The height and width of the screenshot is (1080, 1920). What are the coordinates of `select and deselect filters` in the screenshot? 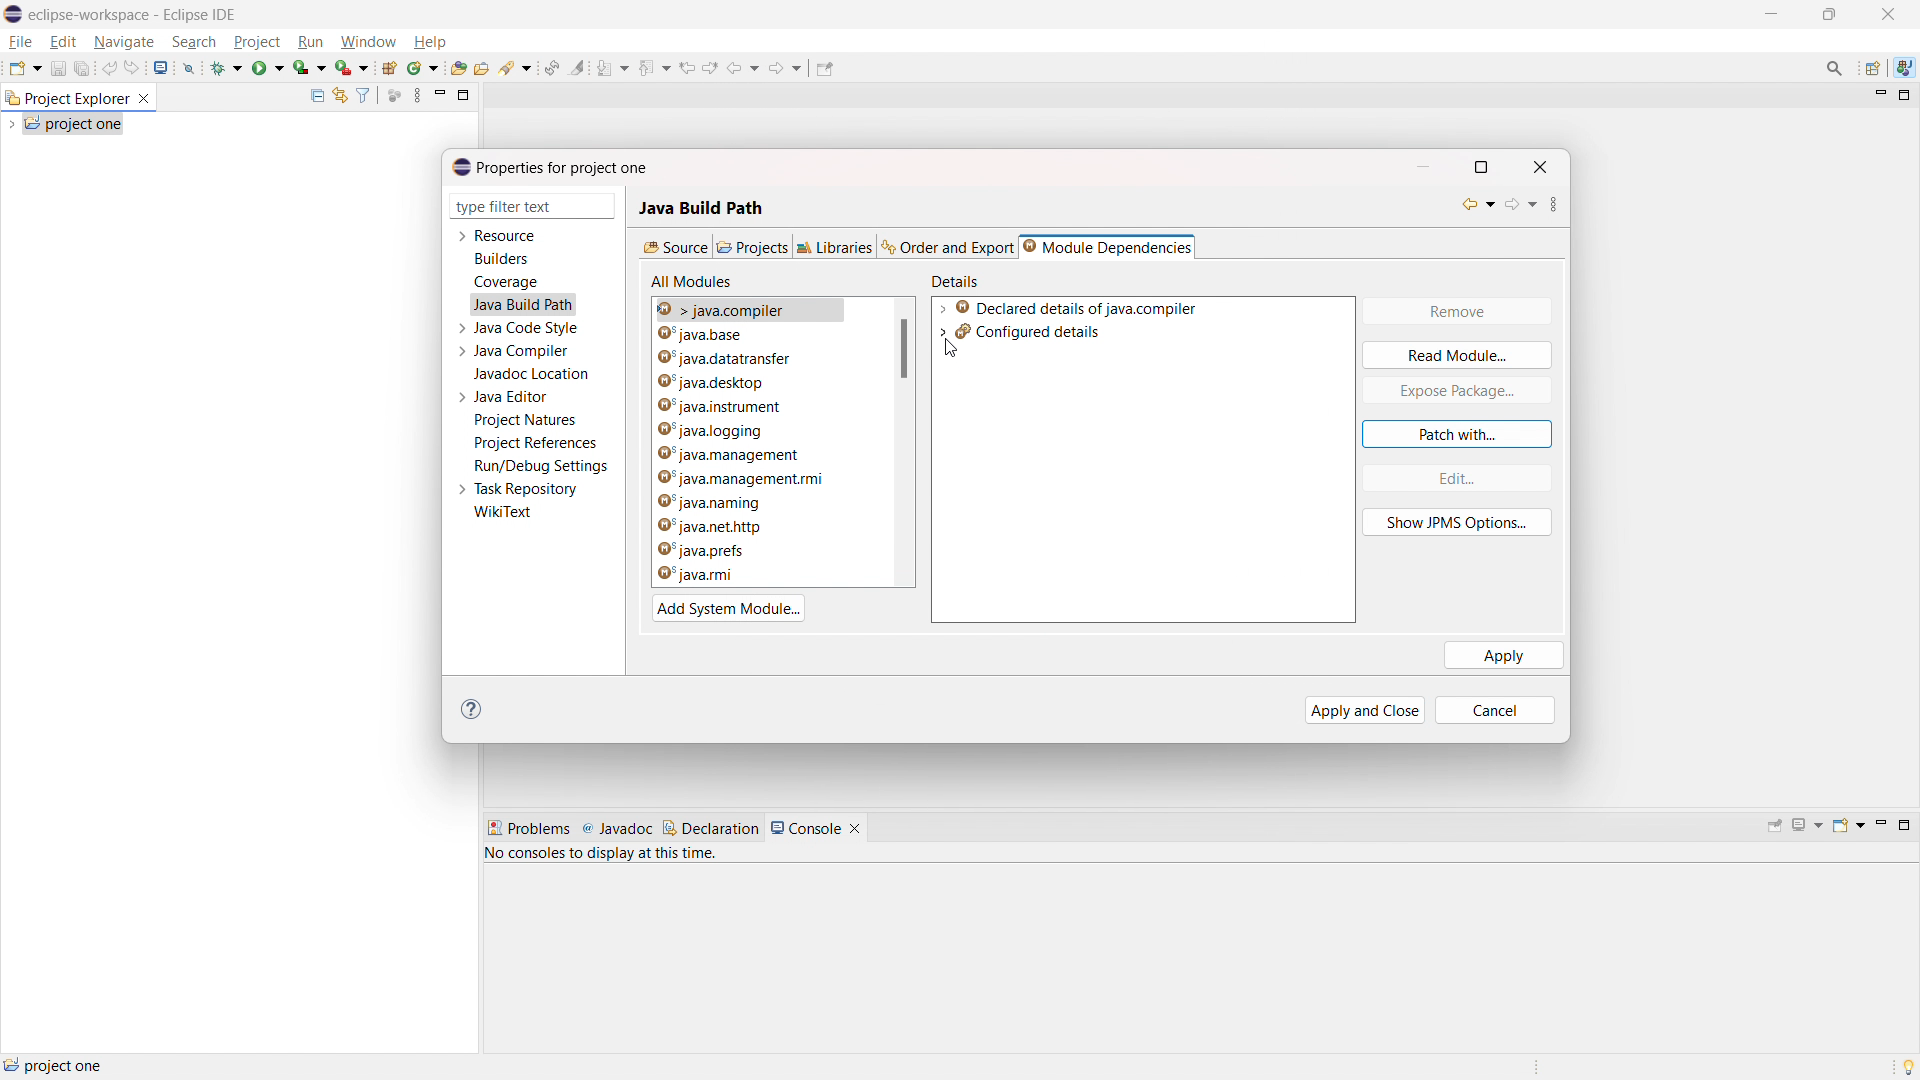 It's located at (363, 96).